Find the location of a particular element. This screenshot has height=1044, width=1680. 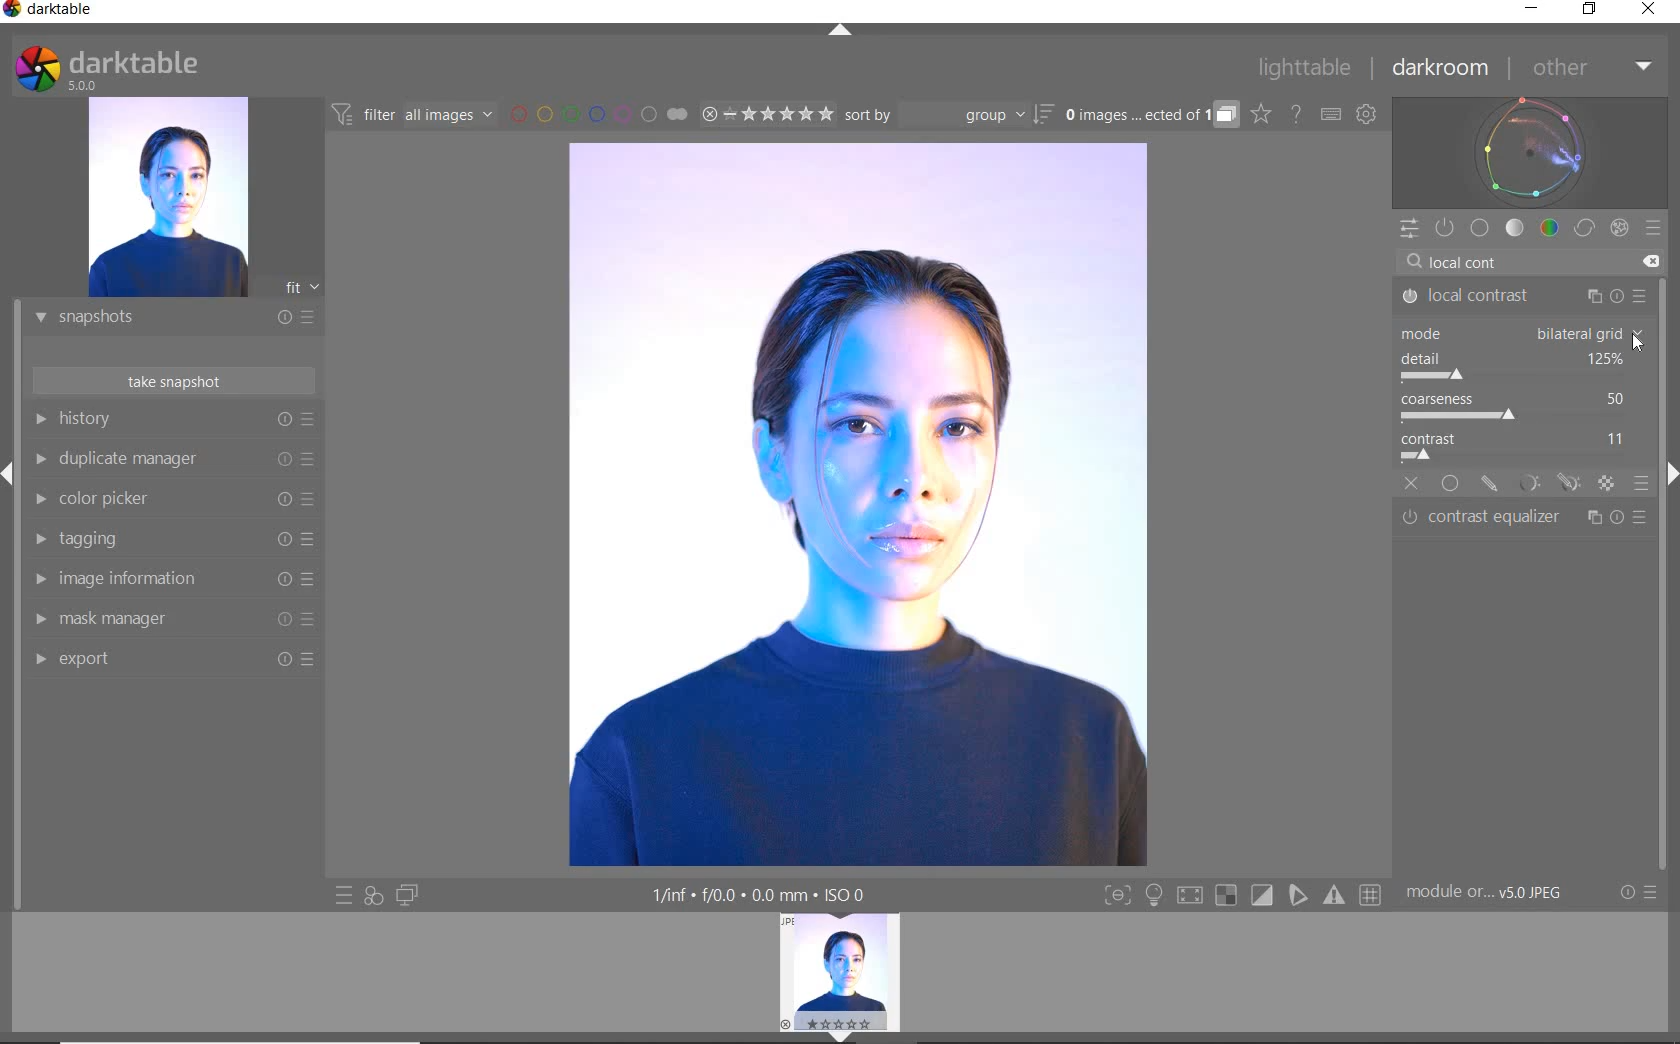

UNIFORMLY is located at coordinates (1449, 486).